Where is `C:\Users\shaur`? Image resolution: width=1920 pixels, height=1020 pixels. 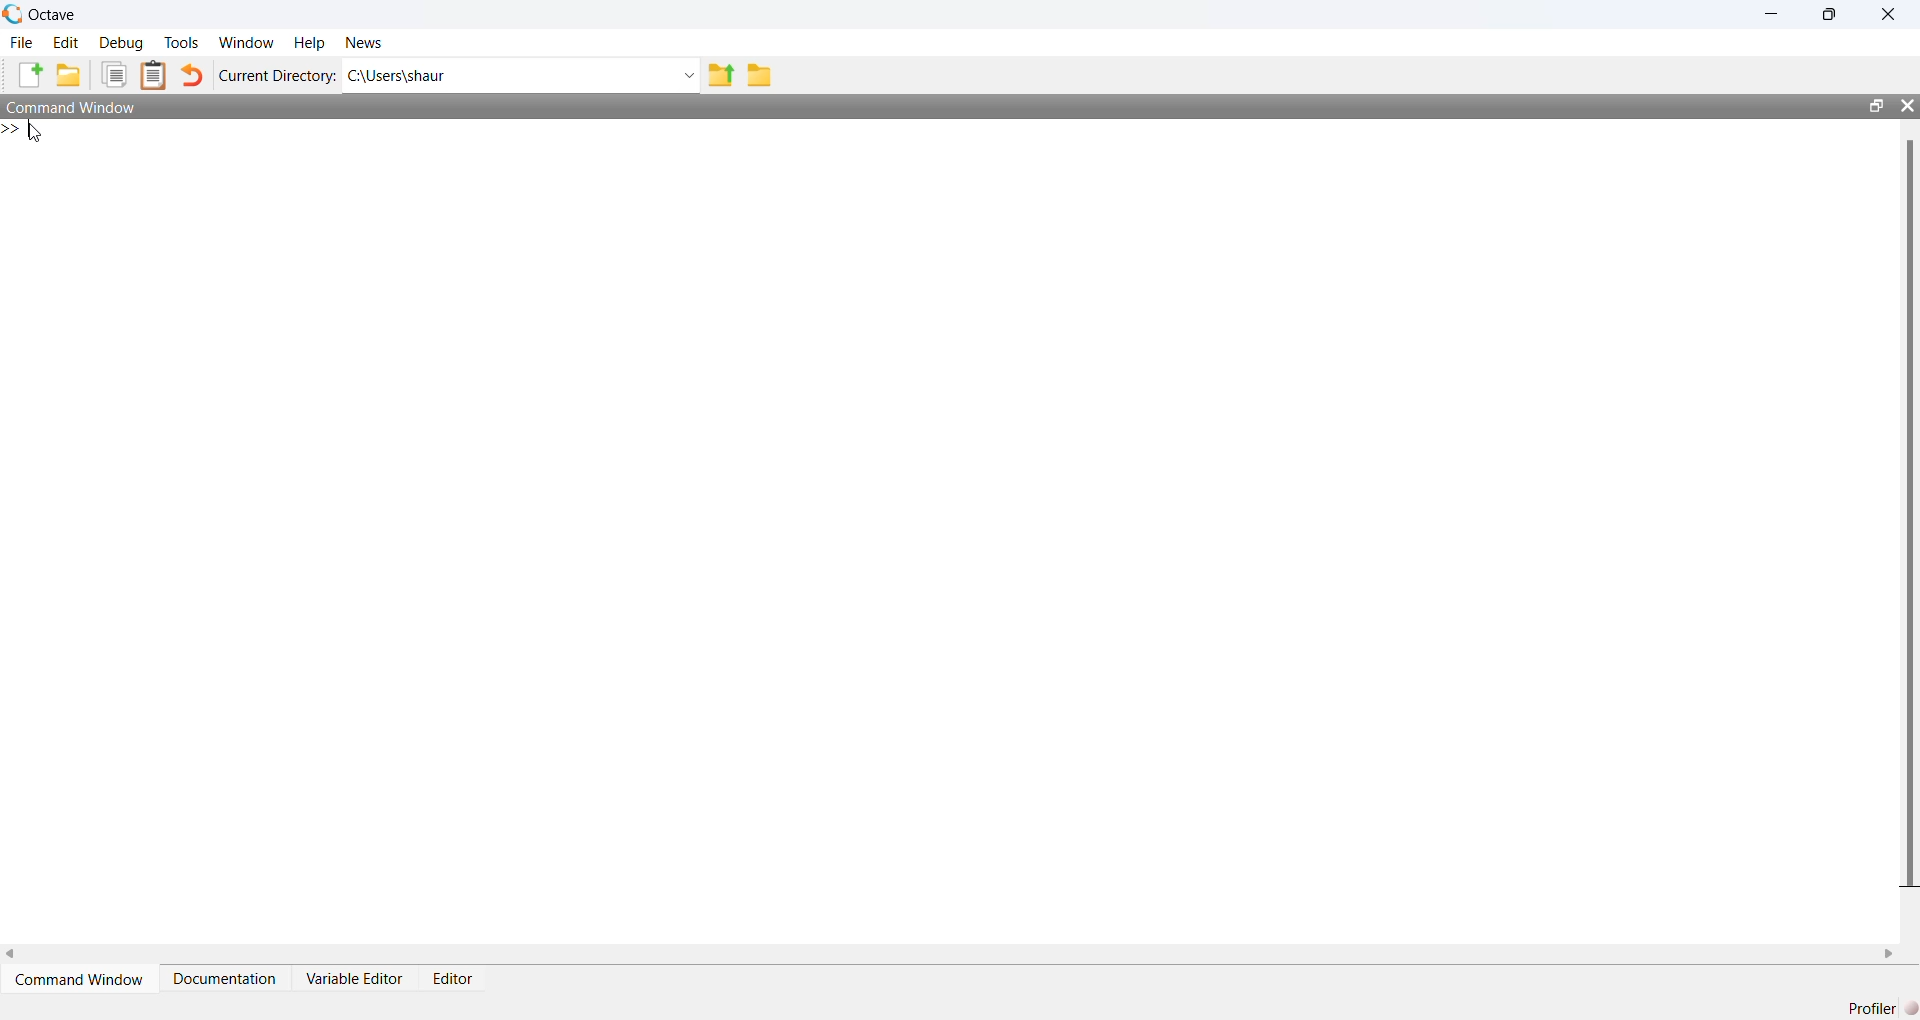 C:\Users\shaur is located at coordinates (398, 76).